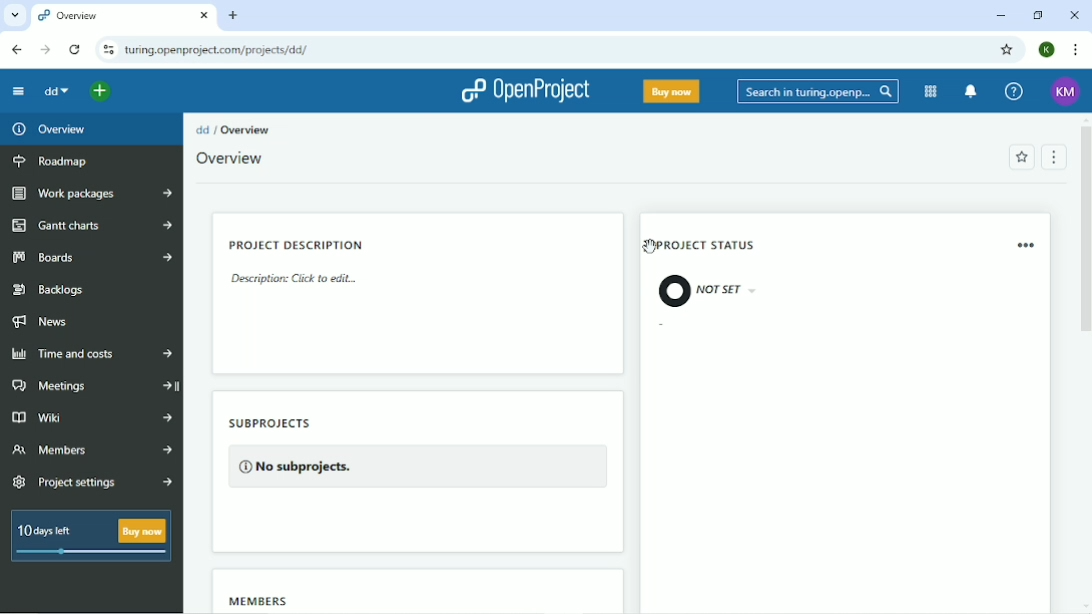 Image resolution: width=1092 pixels, height=614 pixels. Describe the element at coordinates (1075, 16) in the screenshot. I see `Close` at that location.